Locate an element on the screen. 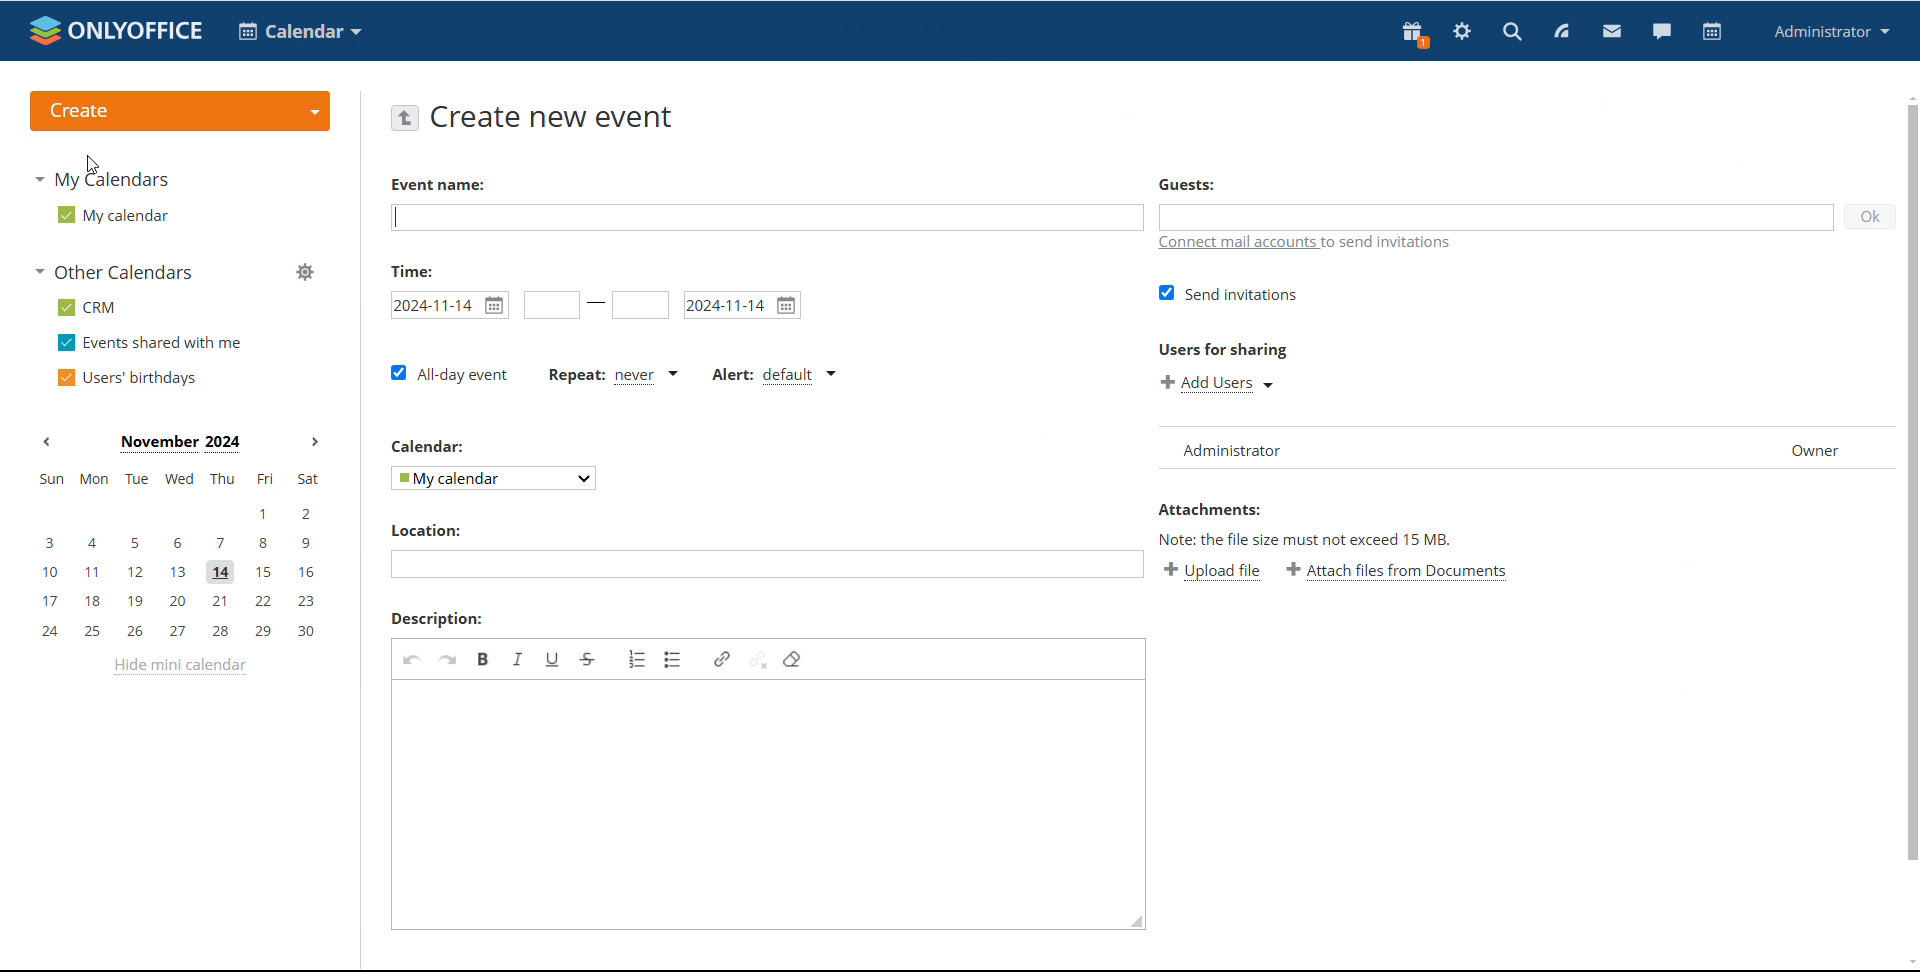 The width and height of the screenshot is (1920, 972). add location is located at coordinates (766, 564).